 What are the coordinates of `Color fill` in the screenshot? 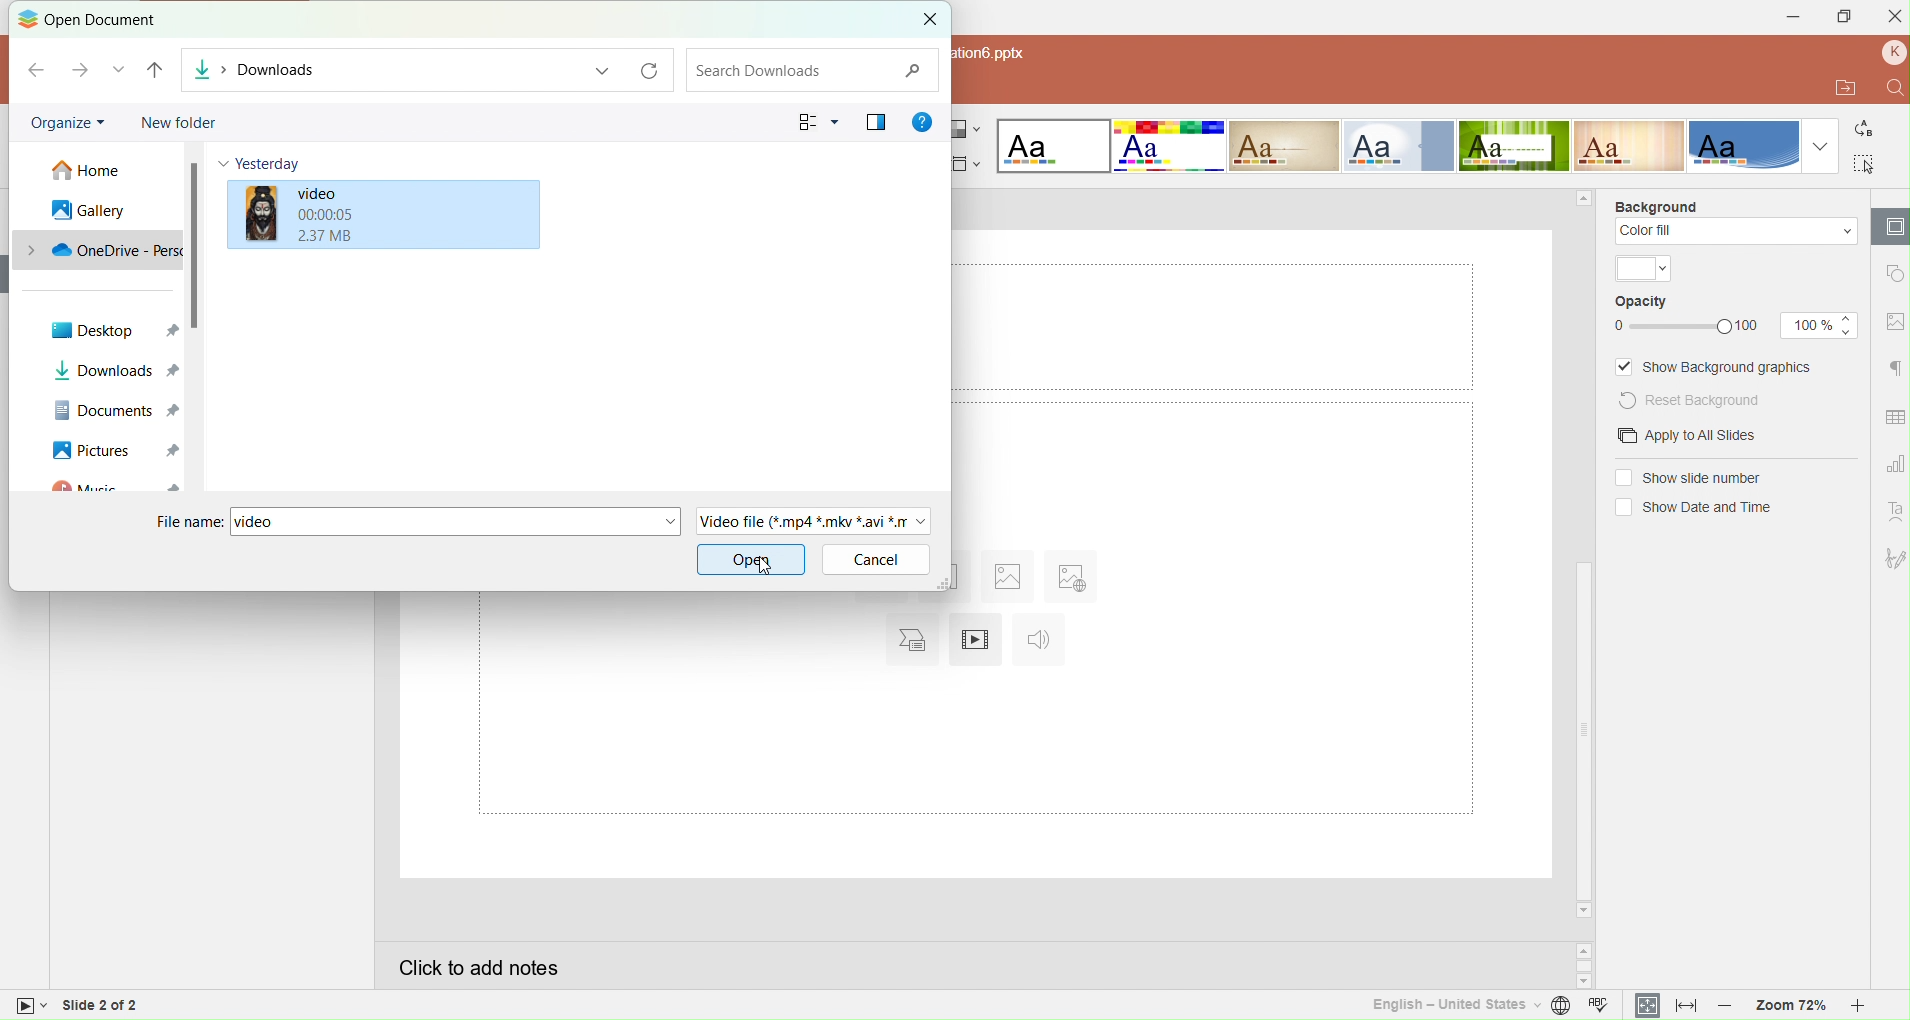 It's located at (1738, 233).